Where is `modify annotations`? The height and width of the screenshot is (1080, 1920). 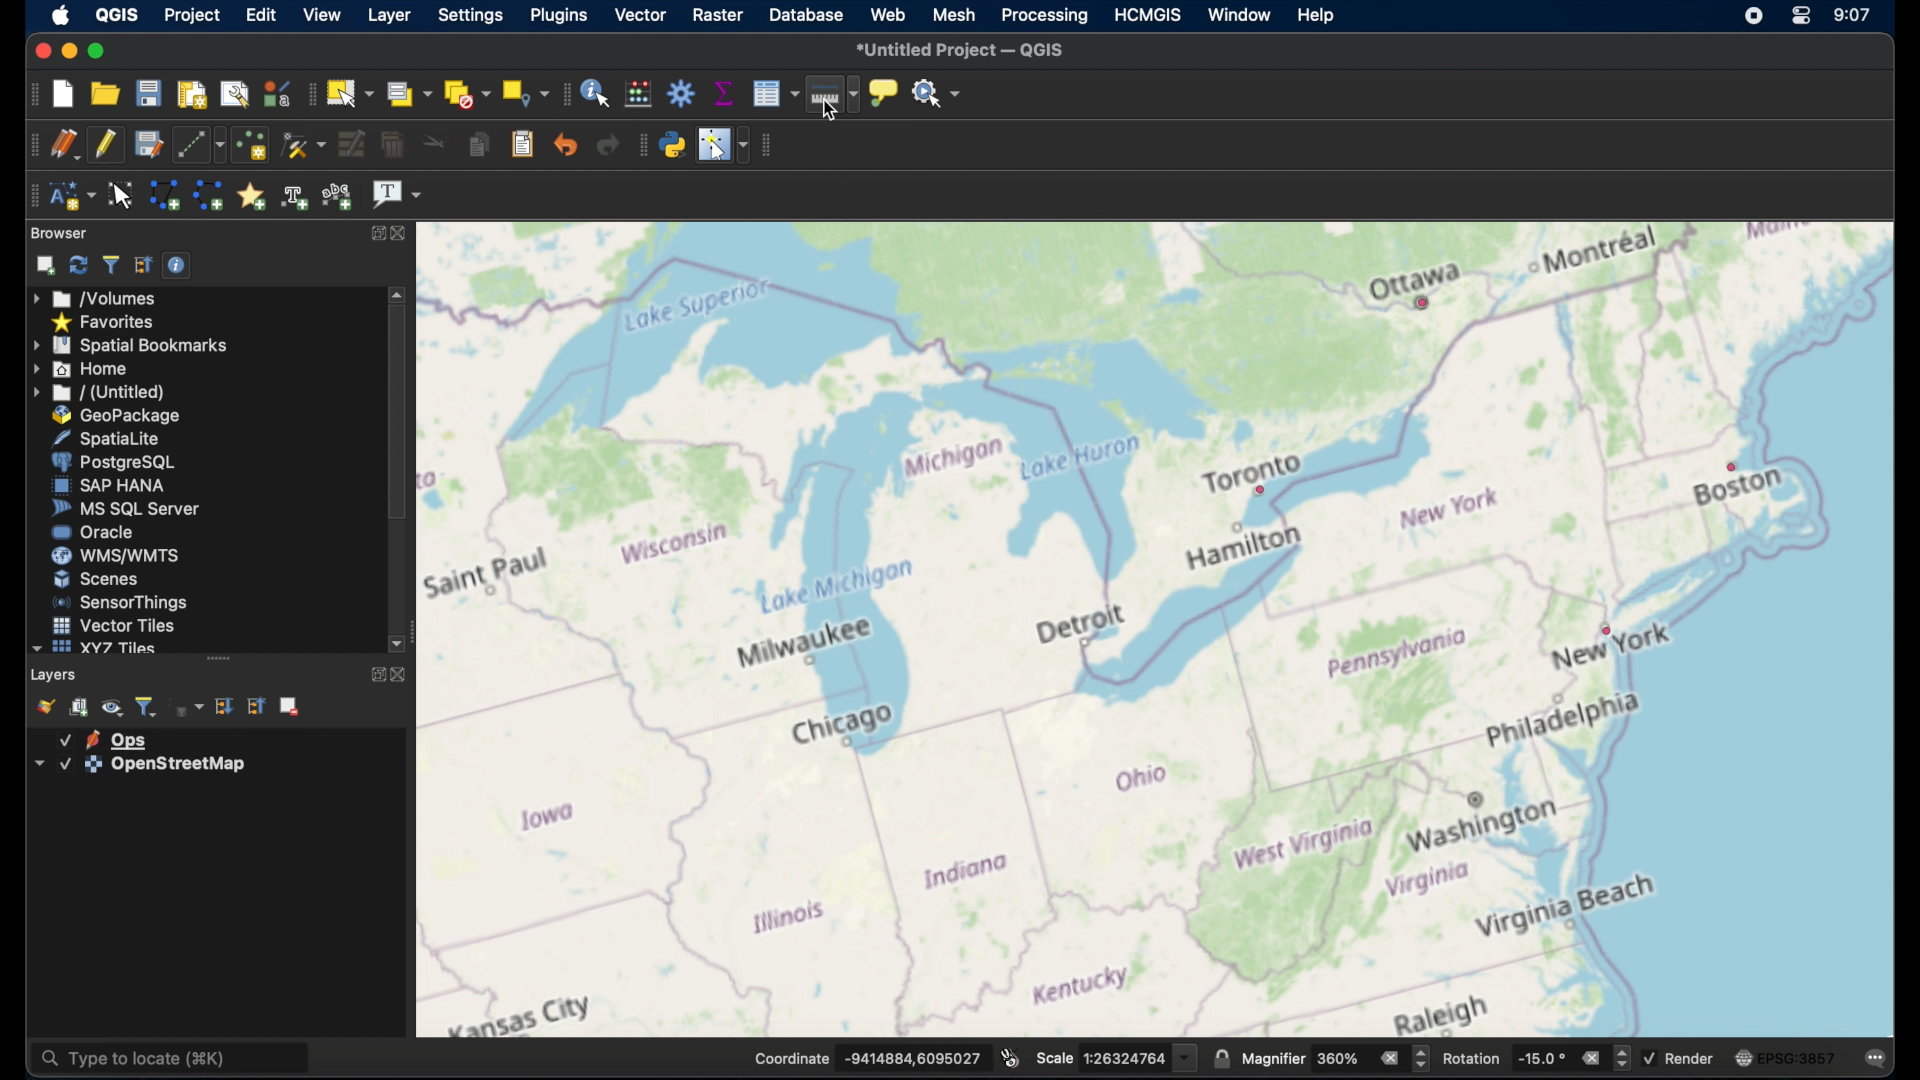
modify annotations is located at coordinates (122, 194).